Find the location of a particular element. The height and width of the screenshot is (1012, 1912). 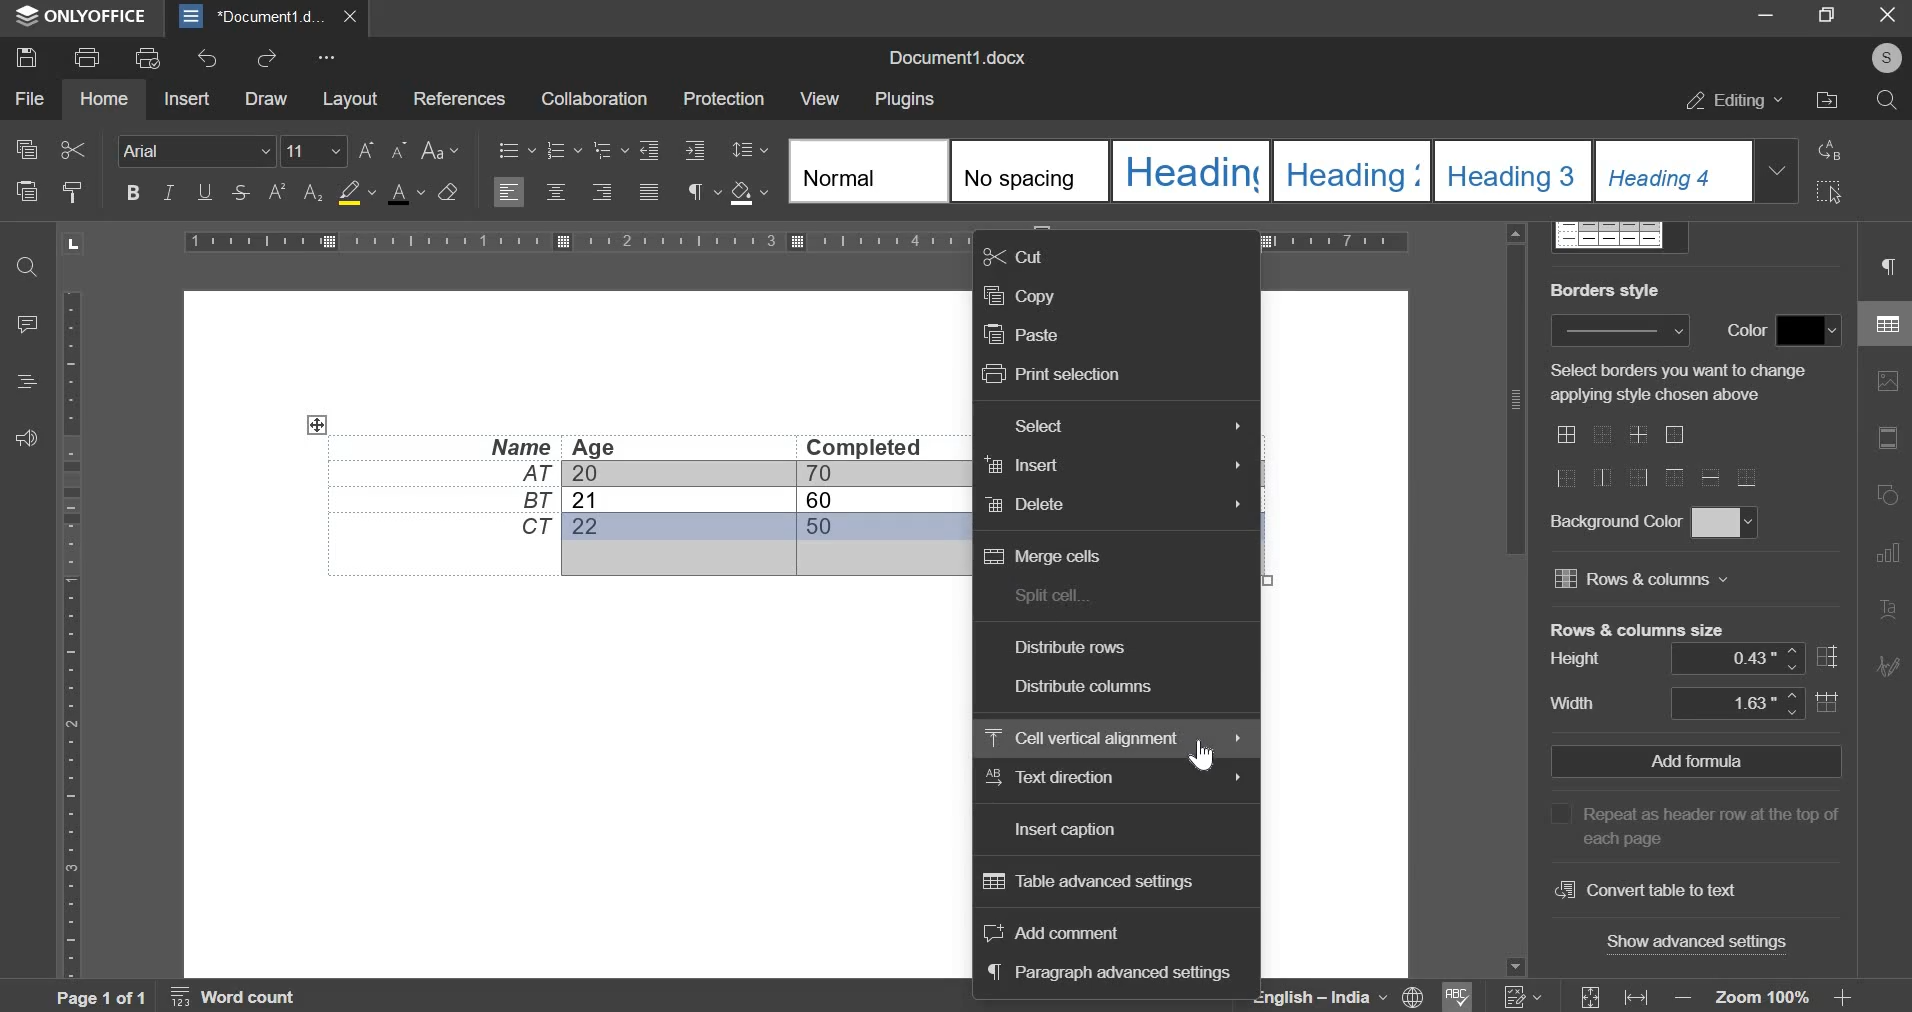

save is located at coordinates (25, 56).